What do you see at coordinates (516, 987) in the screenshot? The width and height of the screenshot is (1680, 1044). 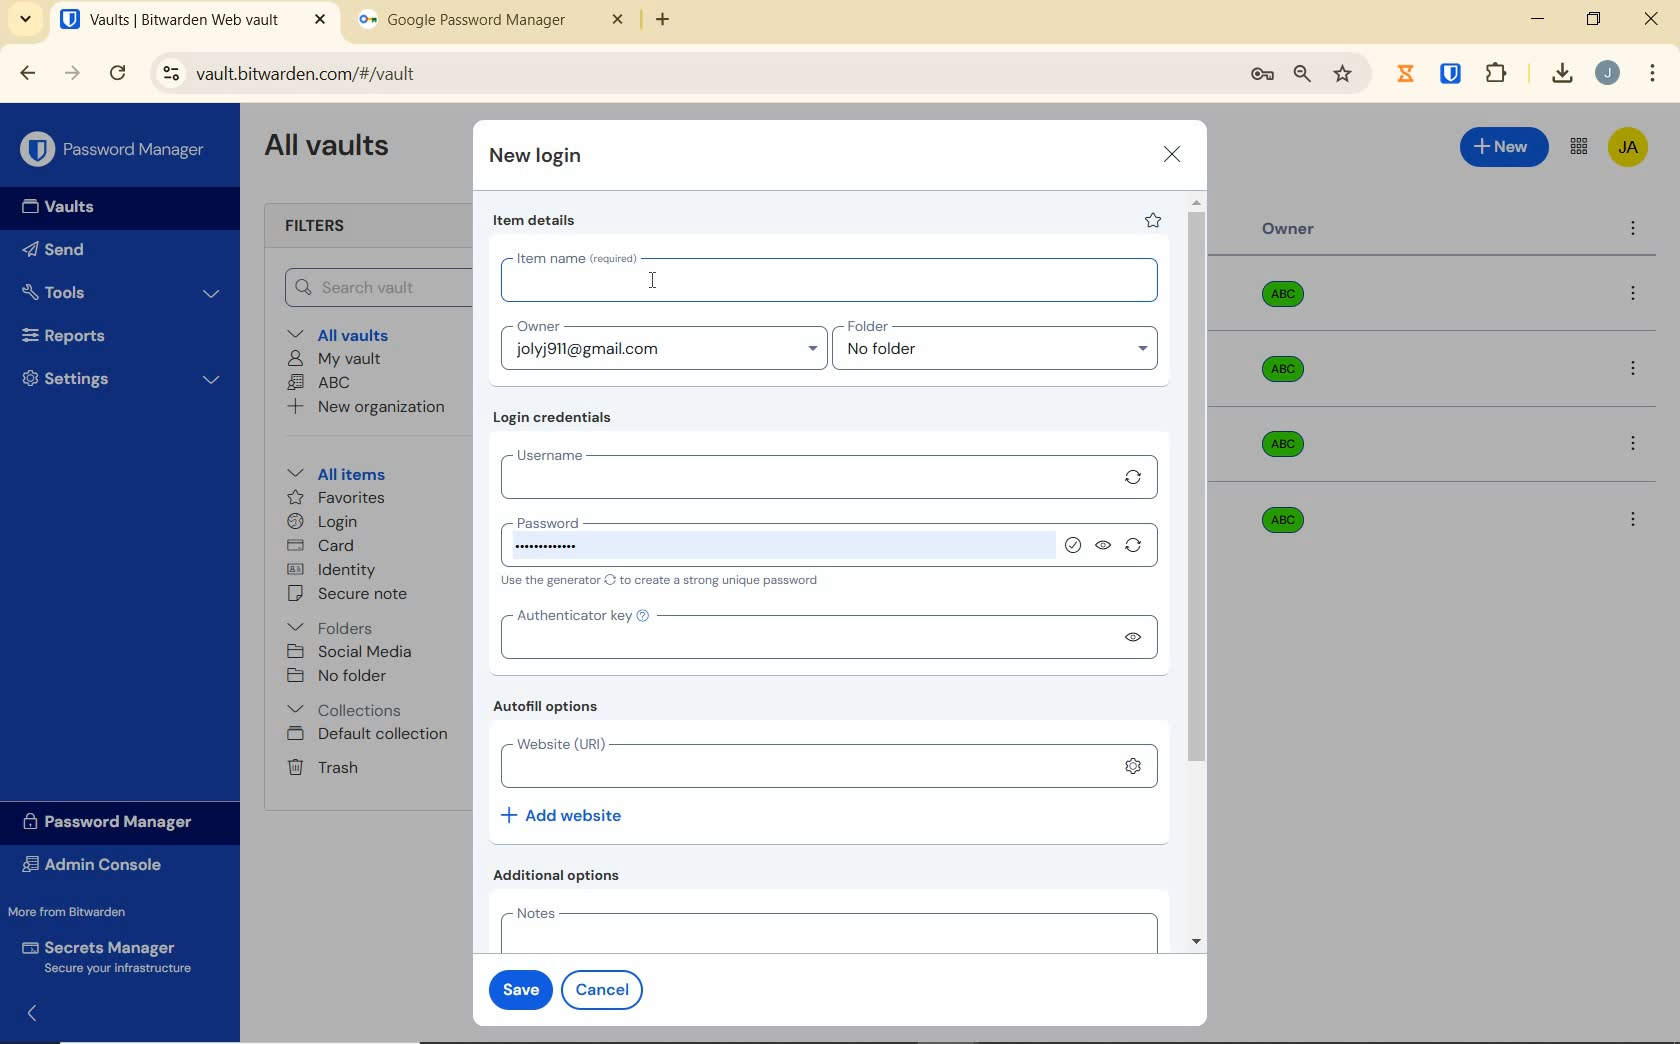 I see `save` at bounding box center [516, 987].